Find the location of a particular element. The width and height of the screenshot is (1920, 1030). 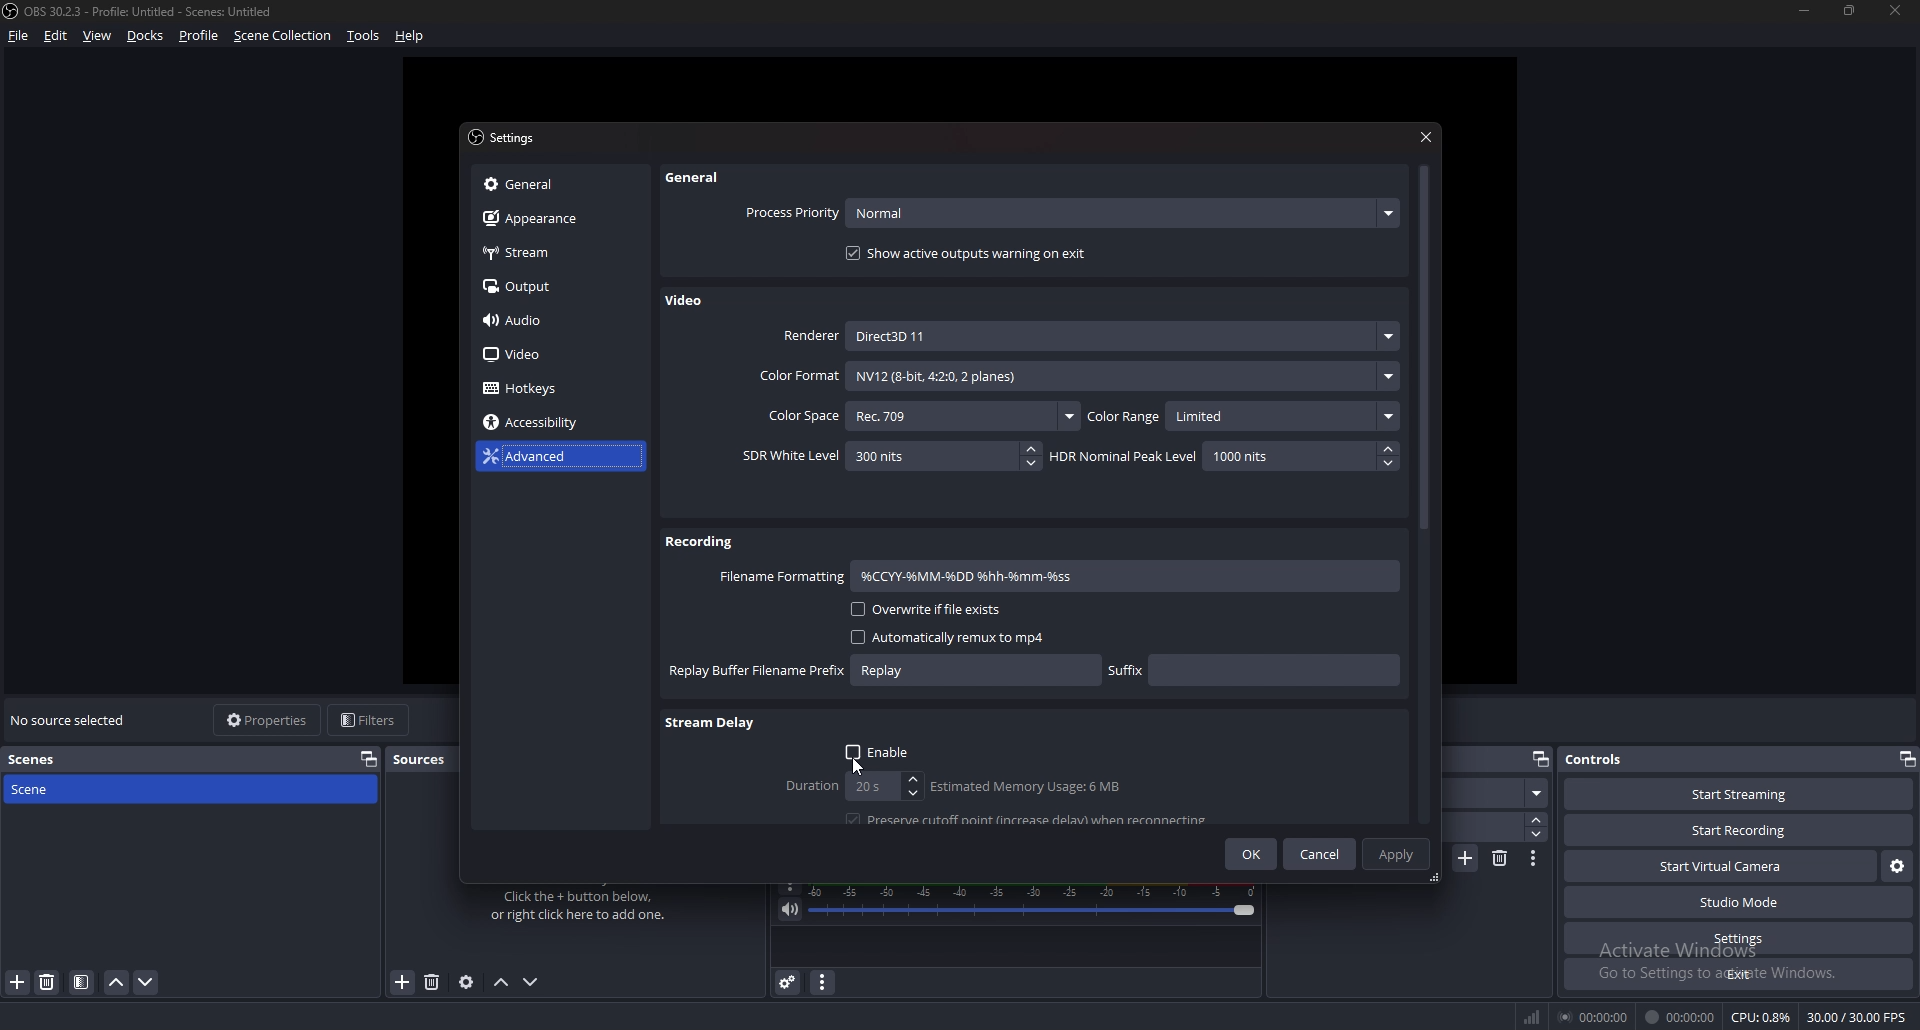

properties is located at coordinates (268, 719).